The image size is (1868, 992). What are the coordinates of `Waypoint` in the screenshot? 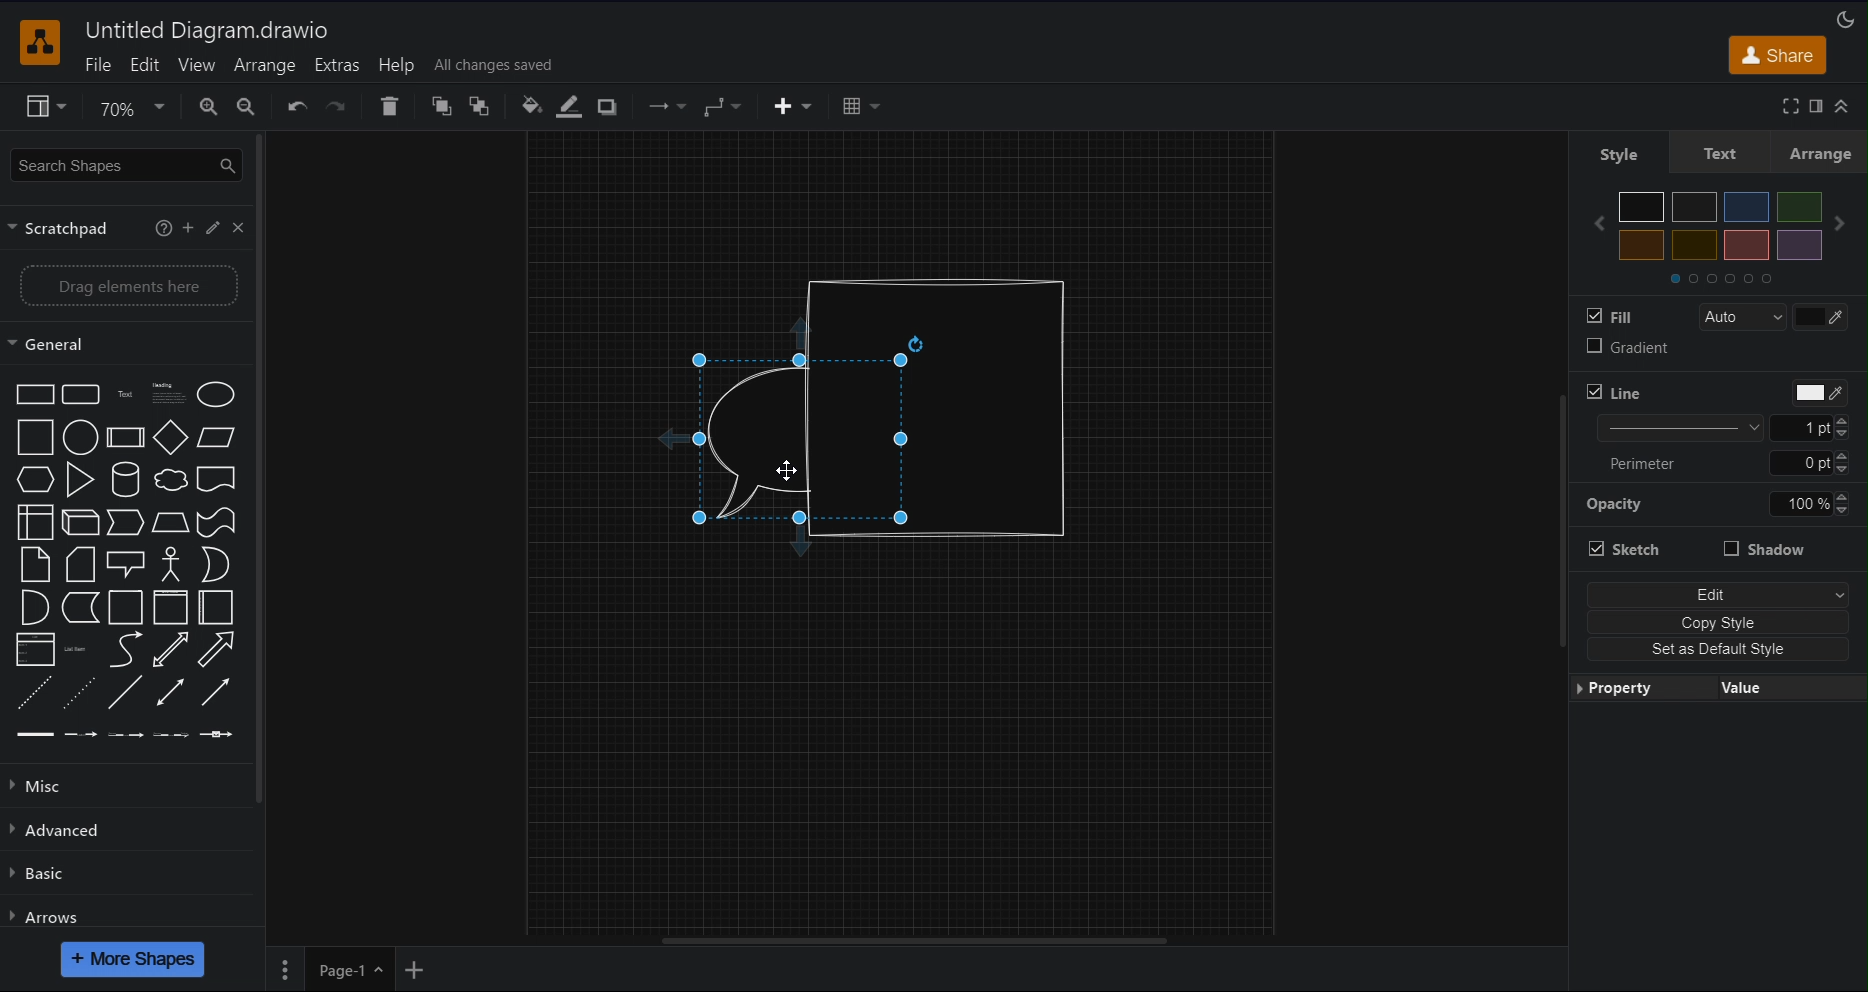 It's located at (724, 106).